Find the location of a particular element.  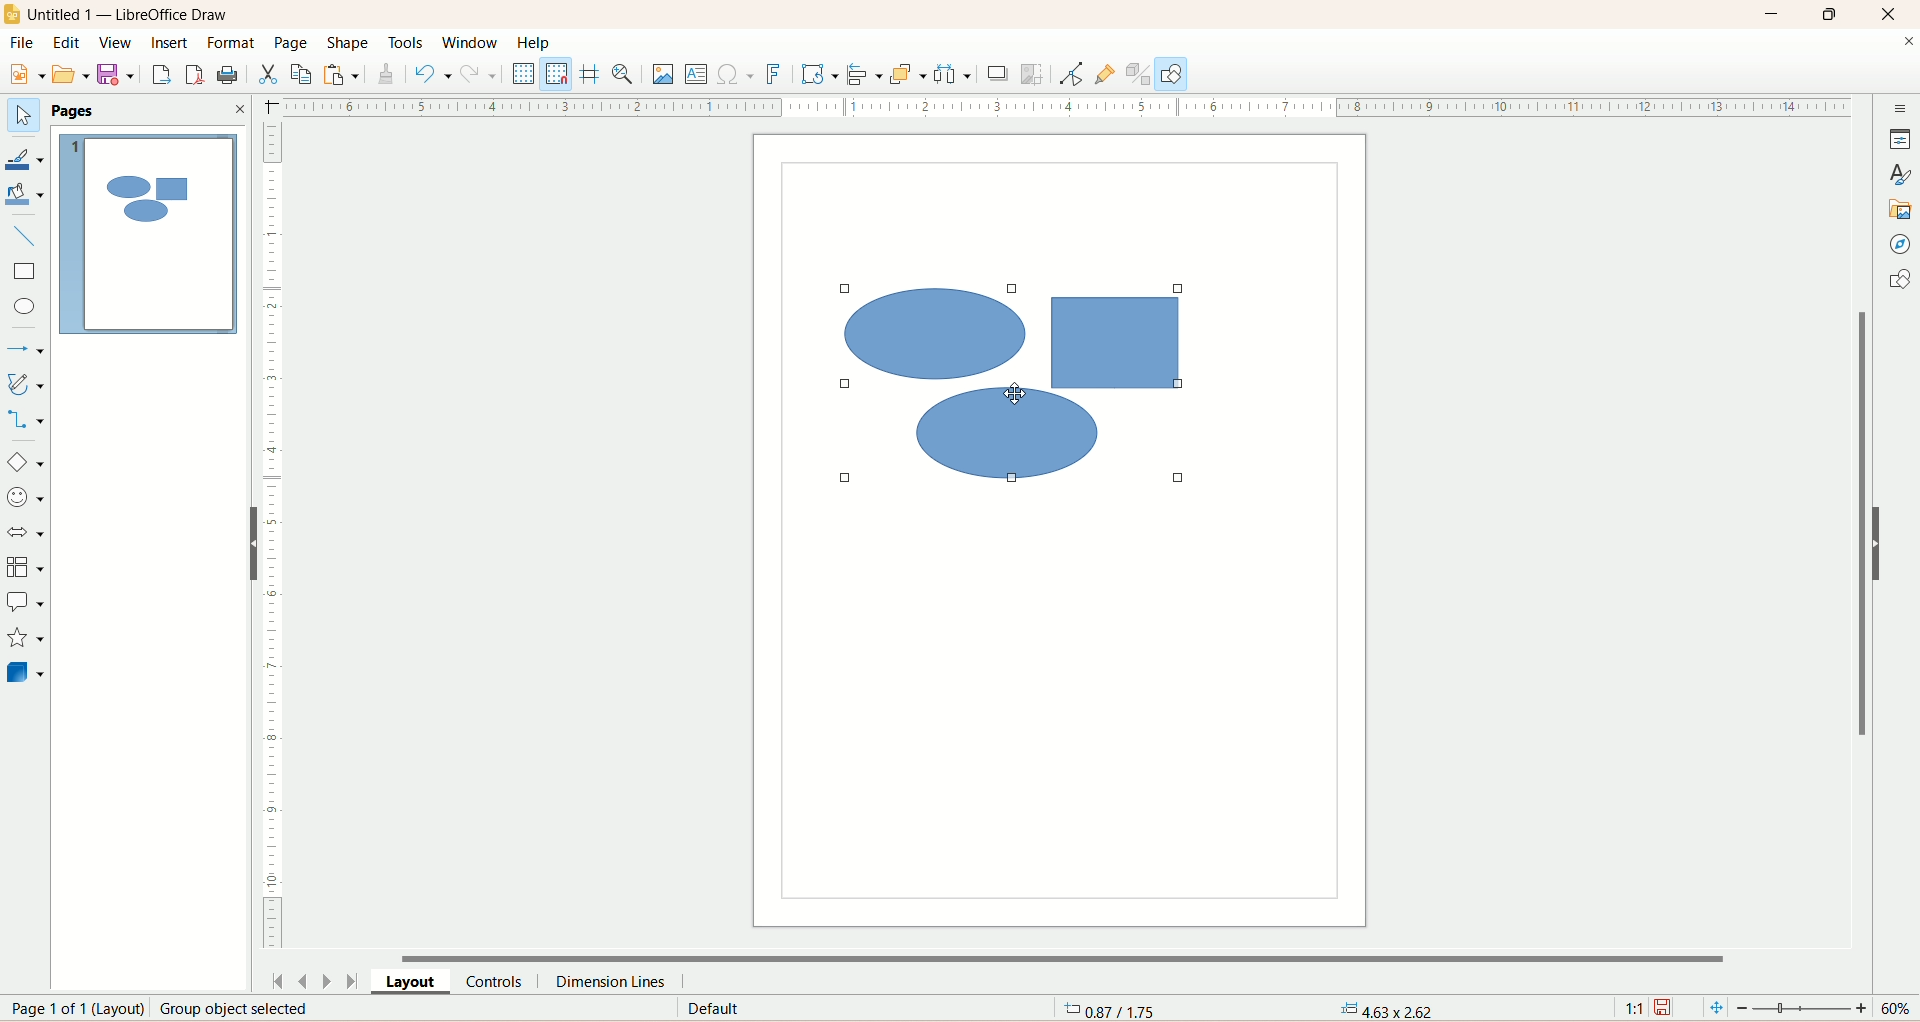

fit page is located at coordinates (1714, 1009).